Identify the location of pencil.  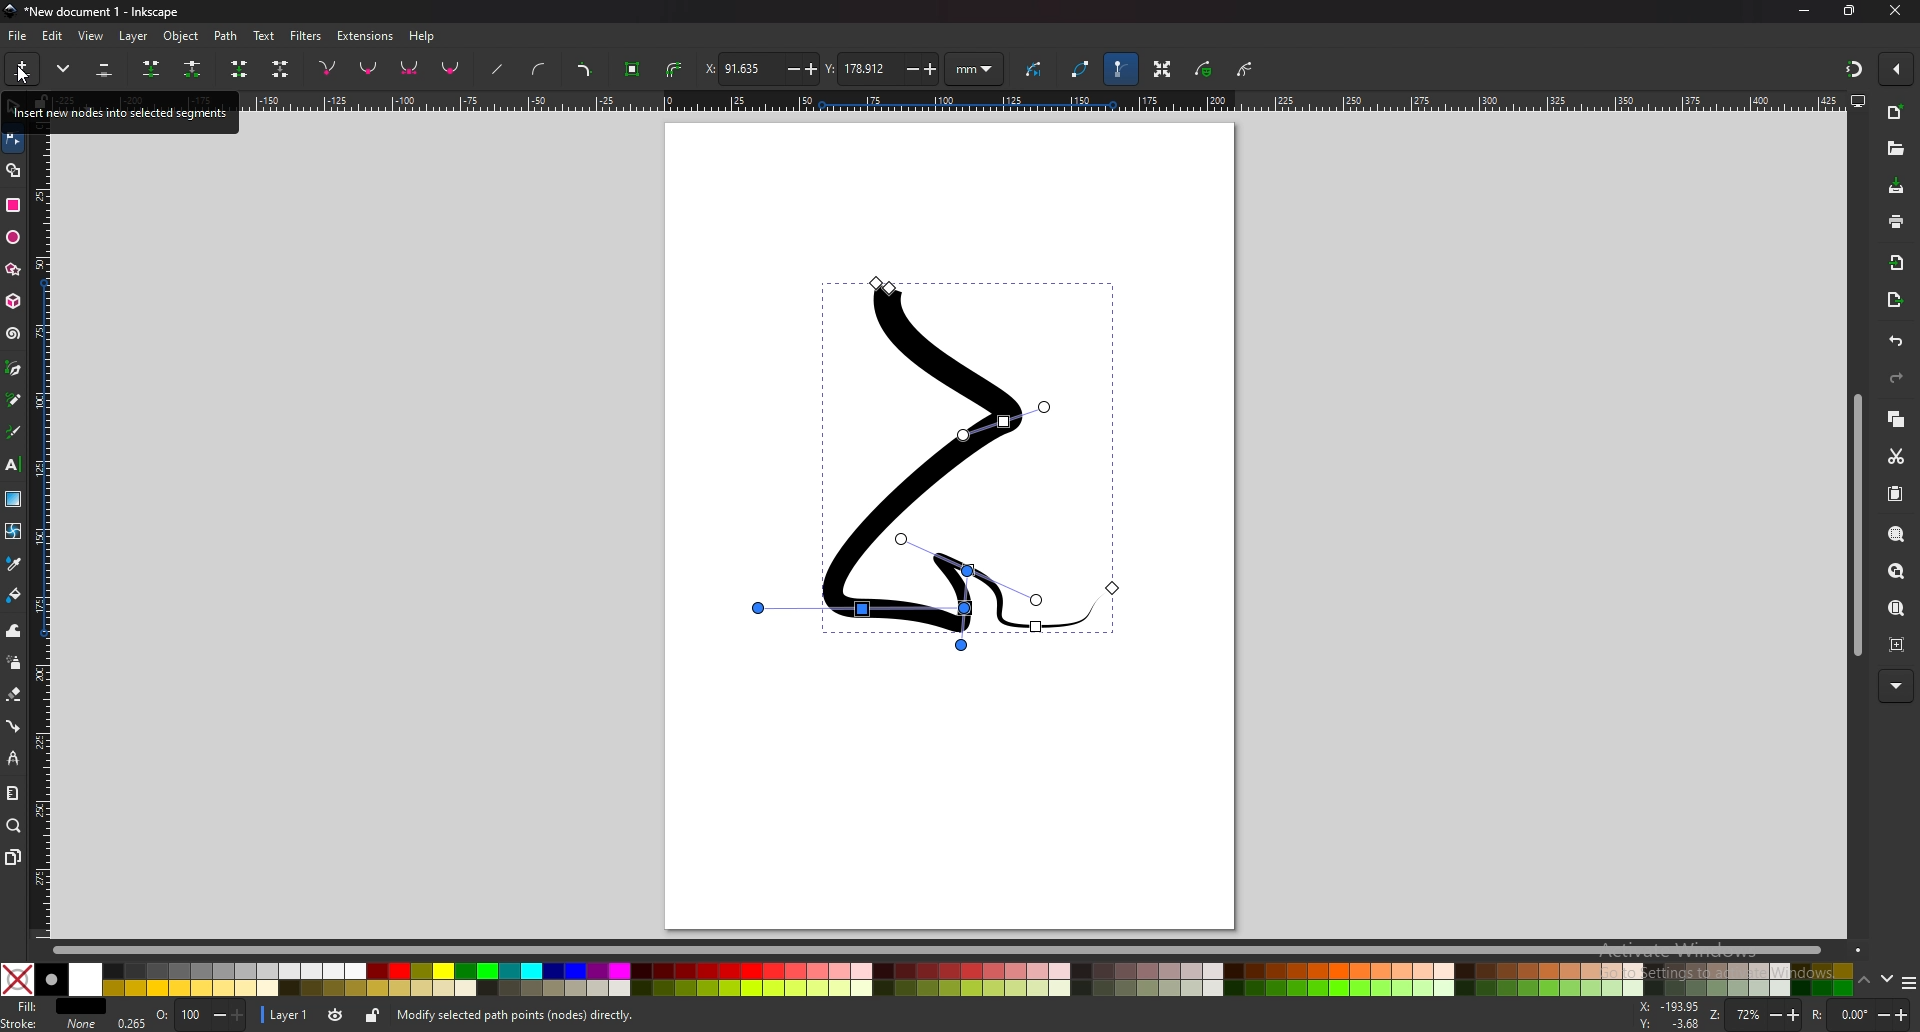
(14, 399).